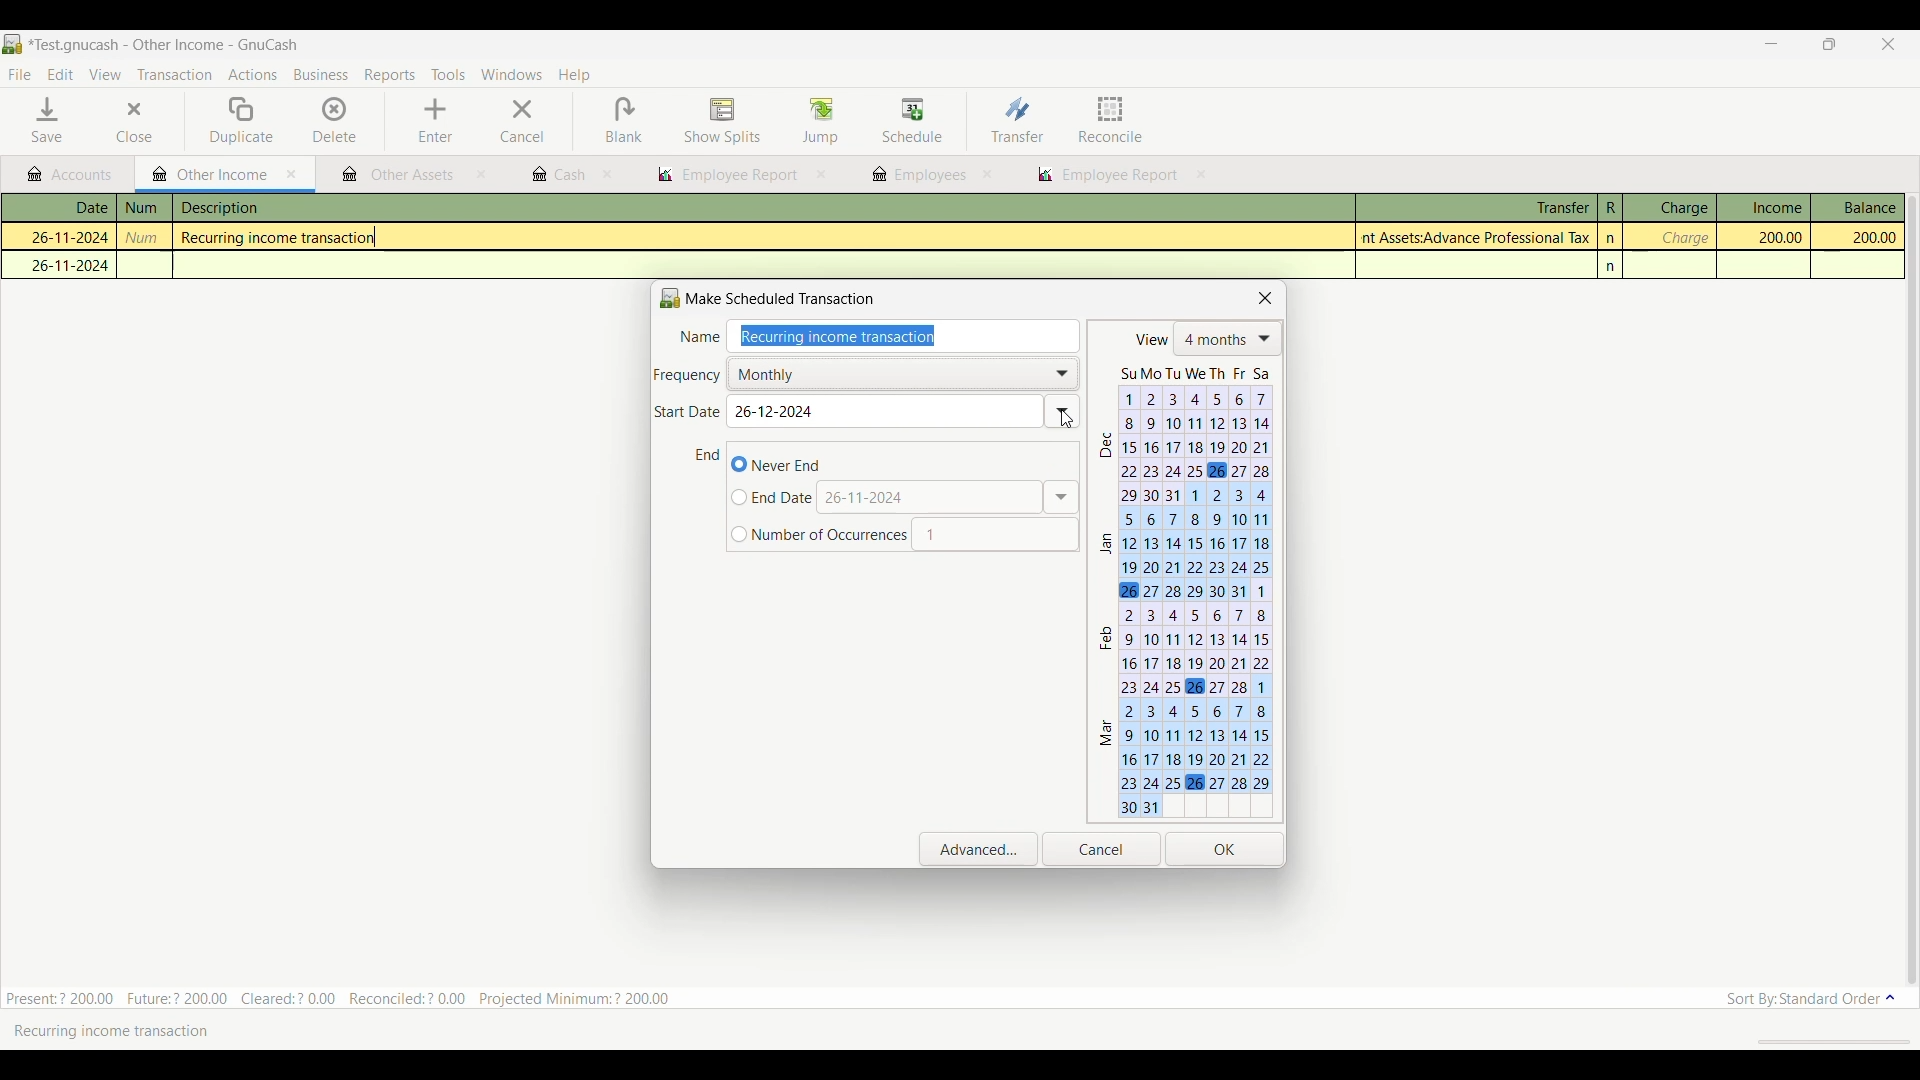 The height and width of the screenshot is (1080, 1920). Describe the element at coordinates (822, 175) in the screenshot. I see `close` at that location.